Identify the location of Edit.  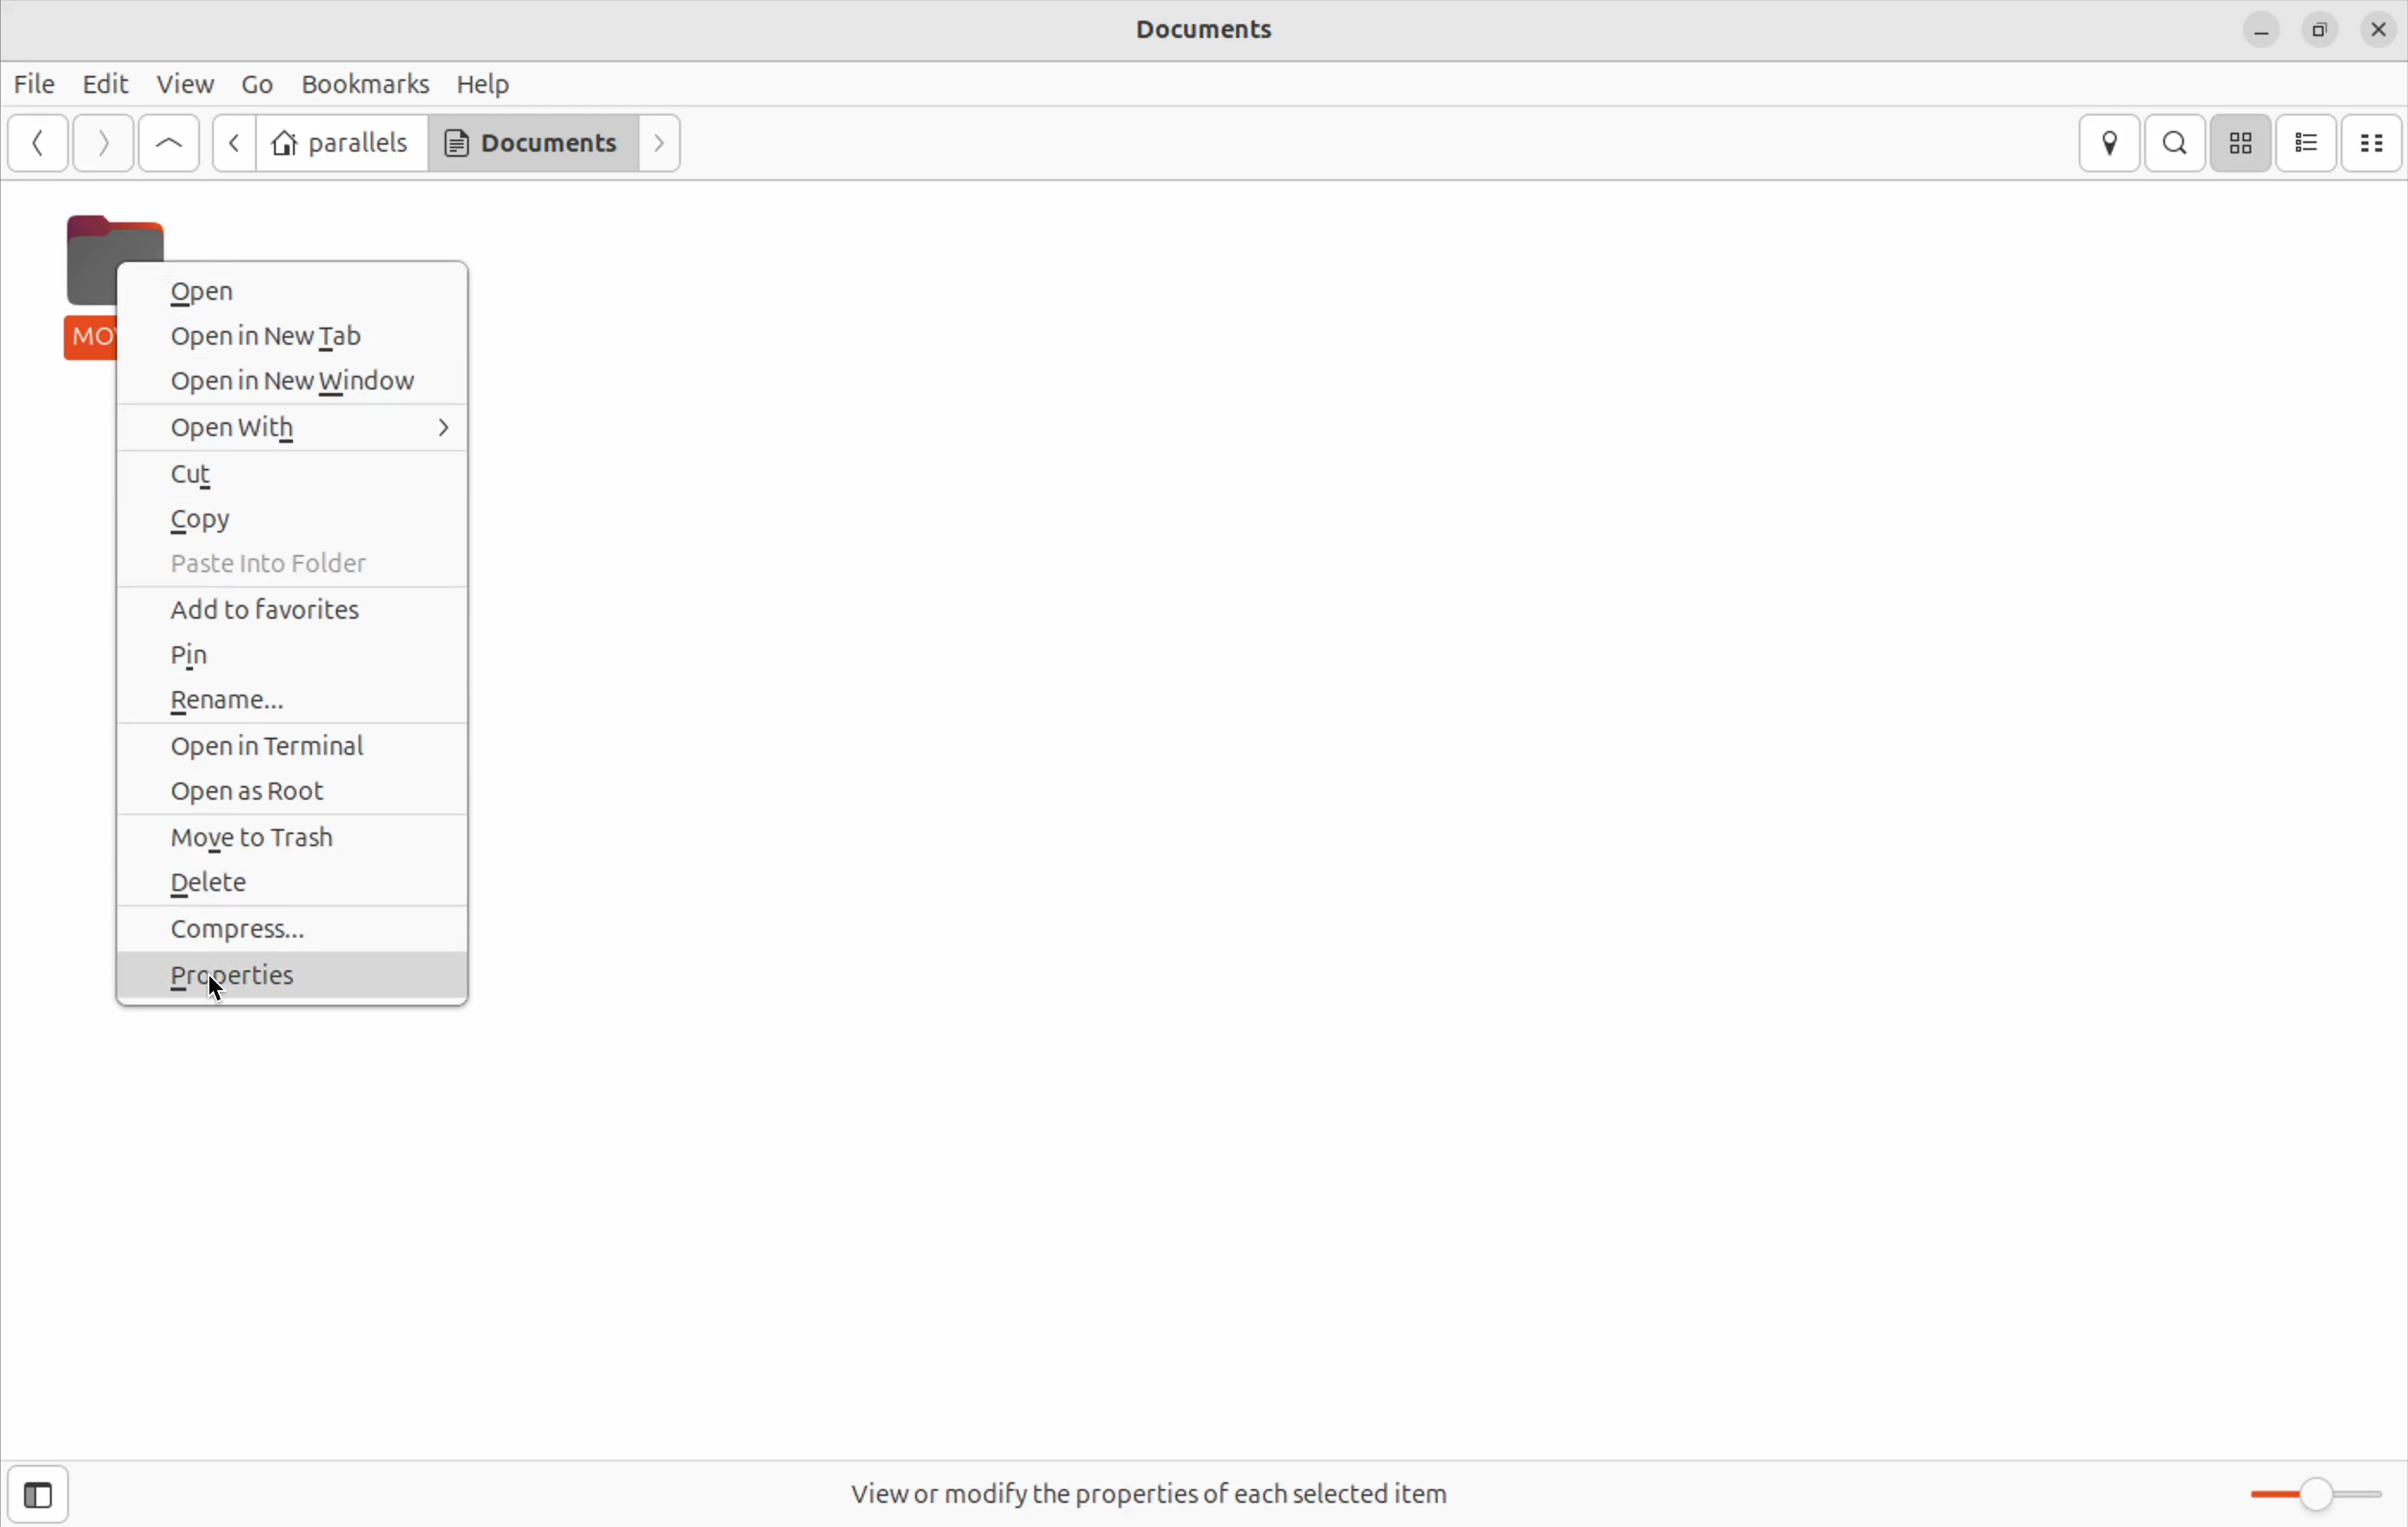
(104, 84).